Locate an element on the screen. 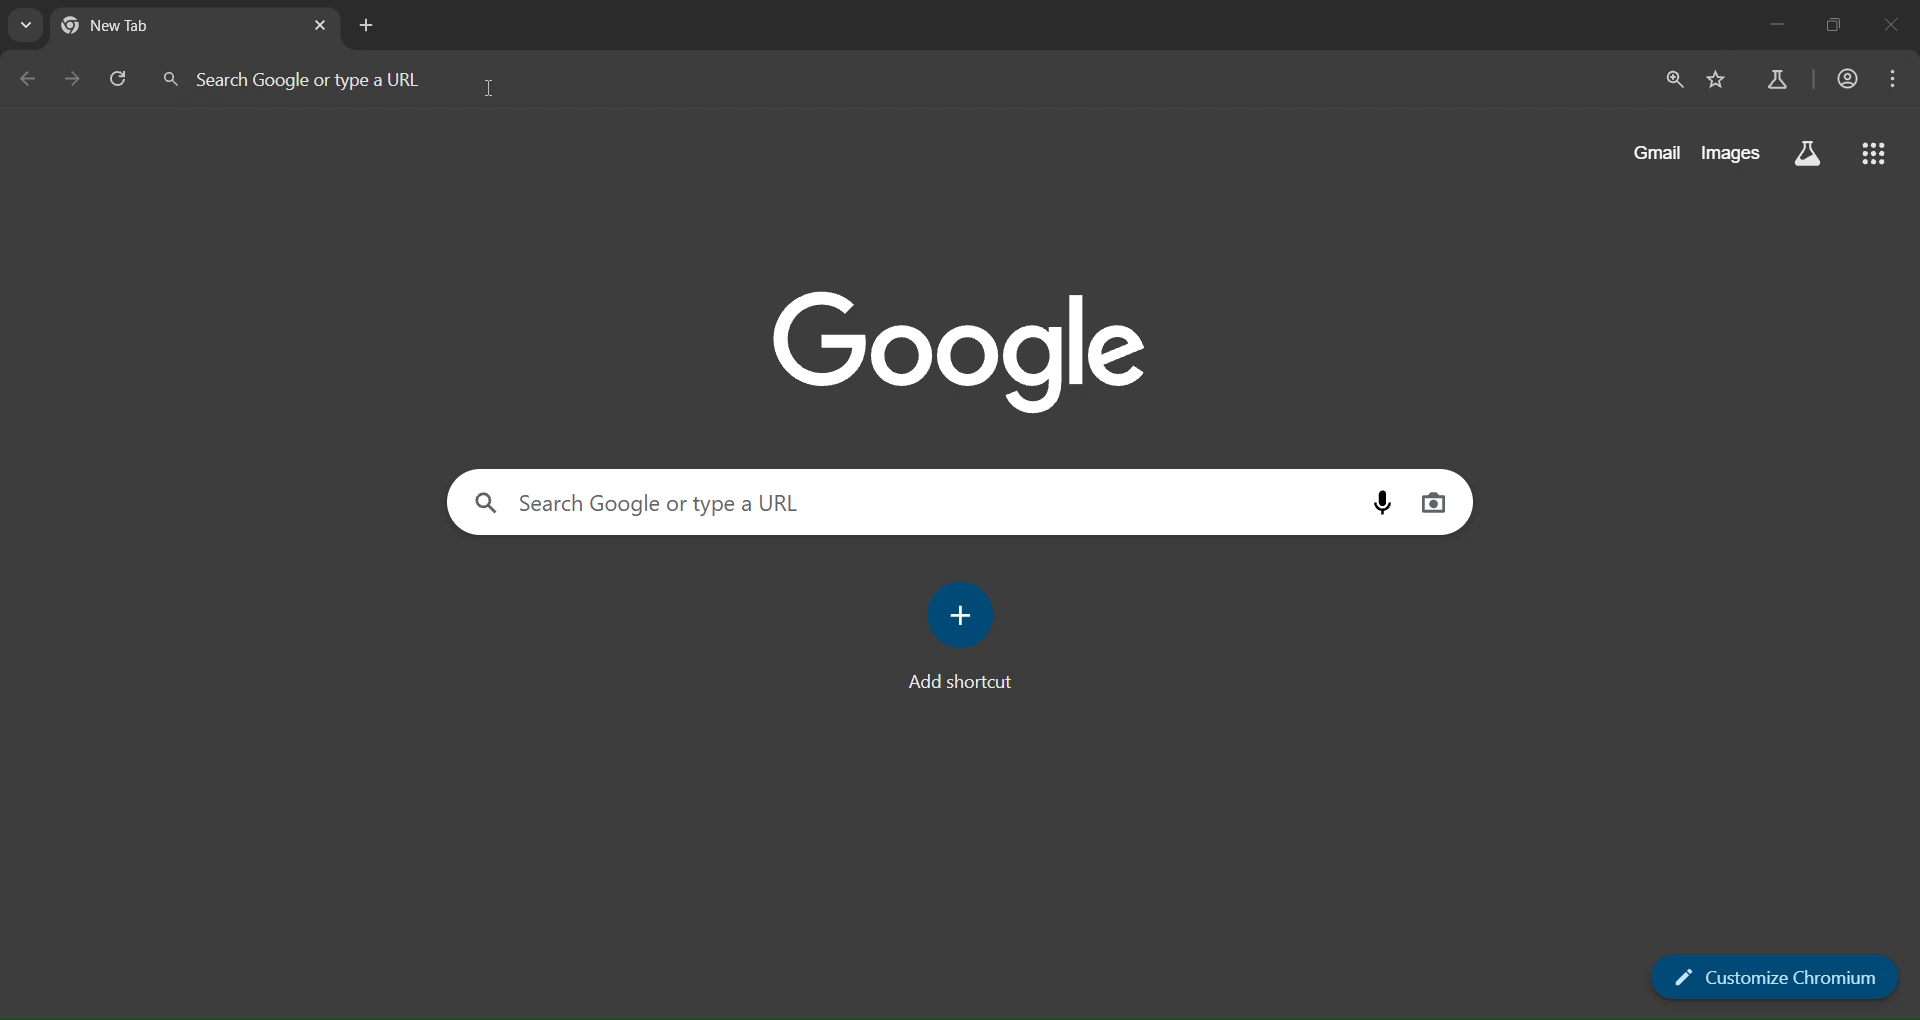  search labs is located at coordinates (1777, 78).